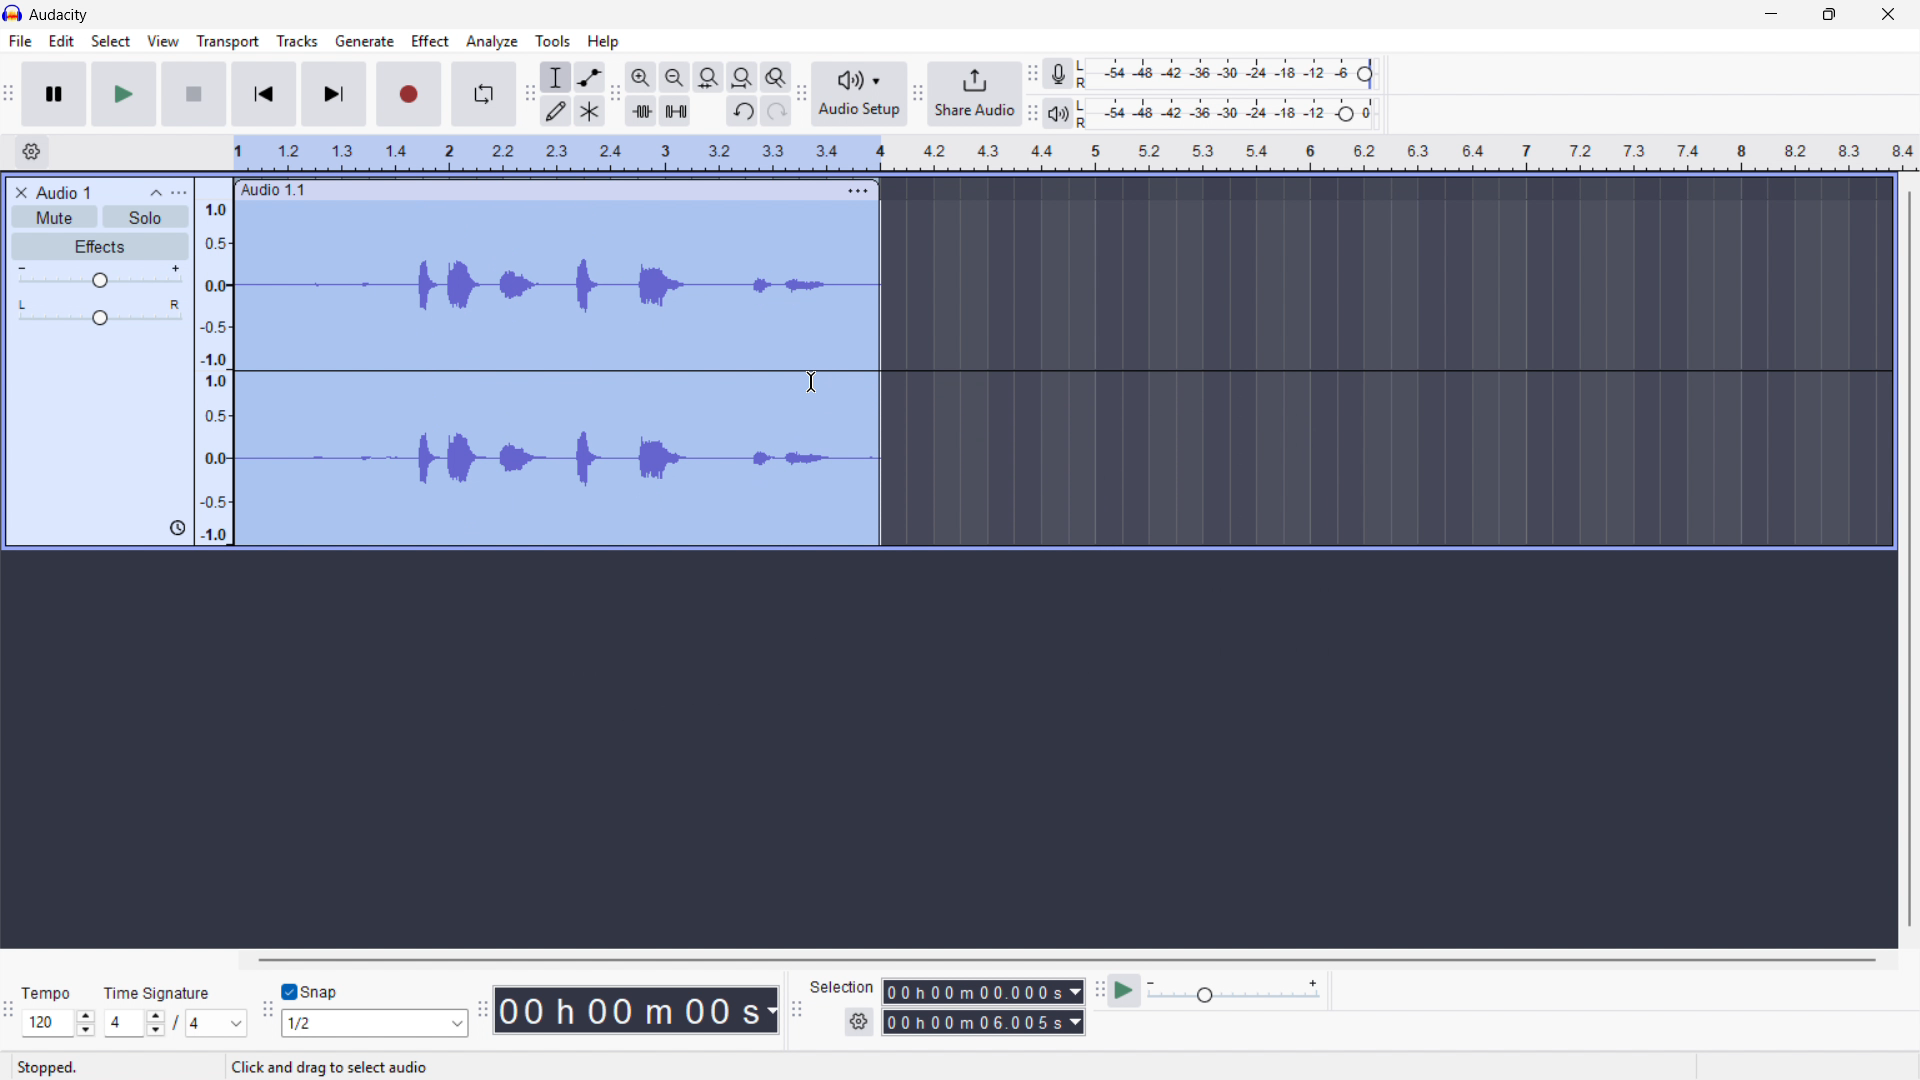  Describe the element at coordinates (10, 1013) in the screenshot. I see `Time signature toolbar` at that location.